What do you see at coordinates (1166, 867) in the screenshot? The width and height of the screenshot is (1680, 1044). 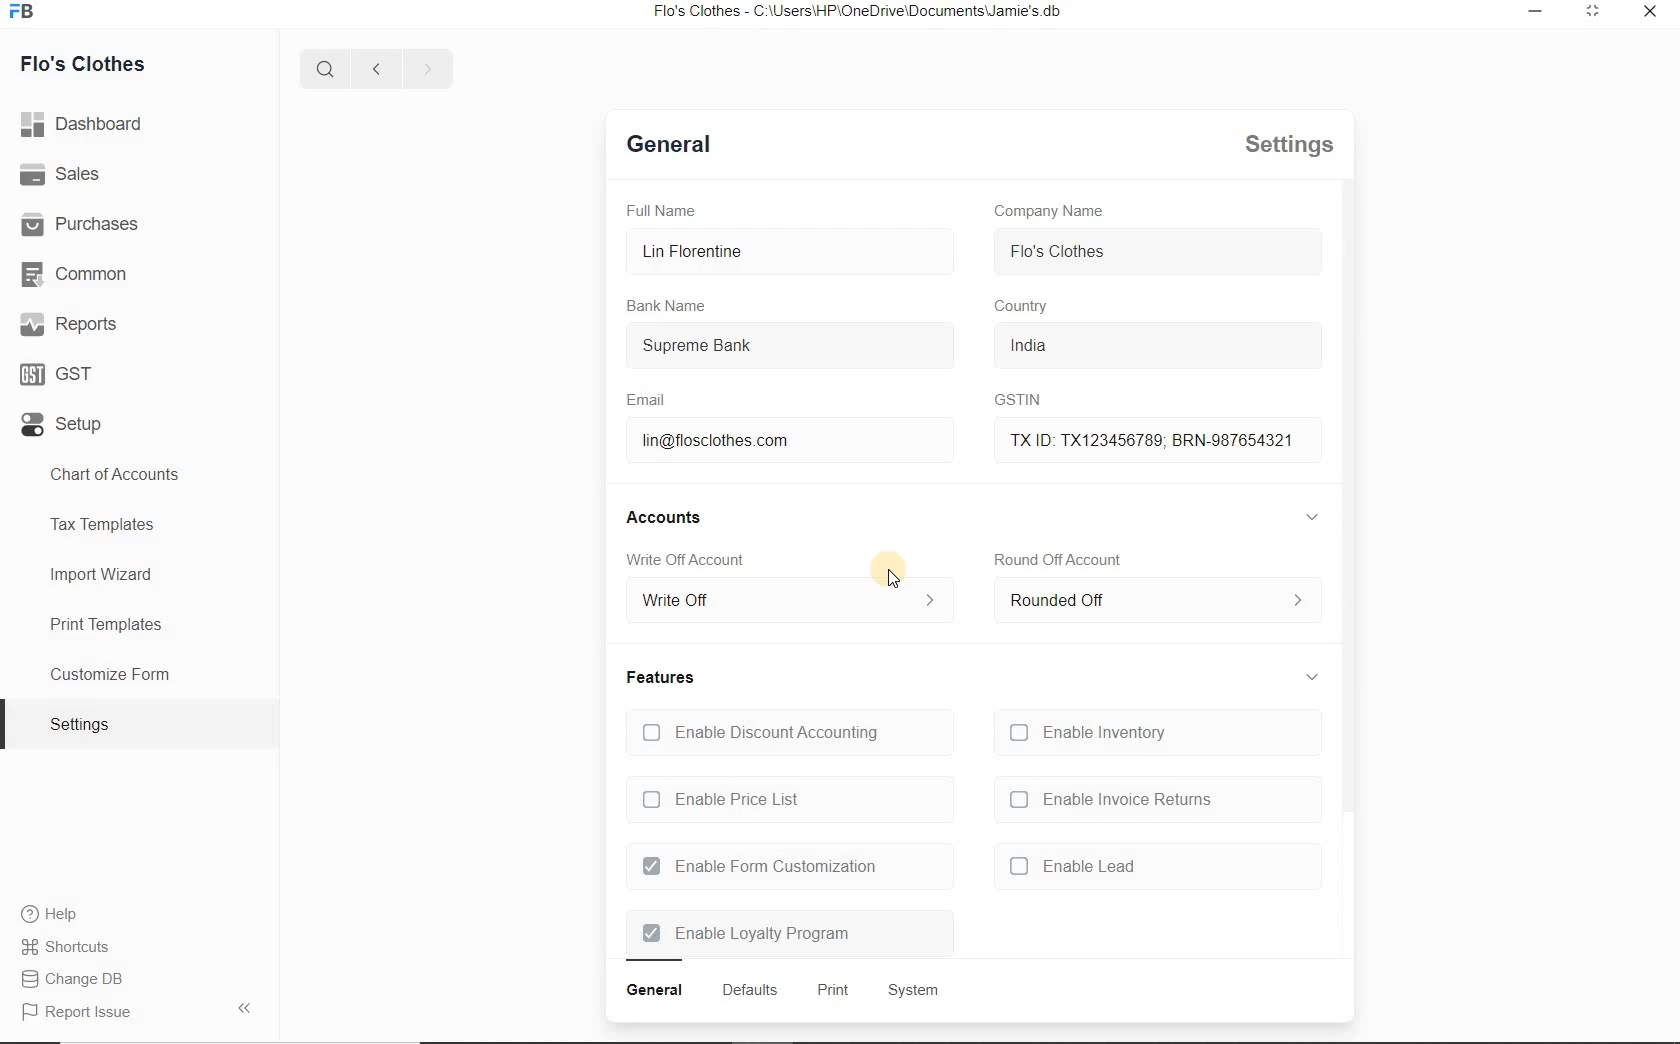 I see `Enable Lead` at bounding box center [1166, 867].